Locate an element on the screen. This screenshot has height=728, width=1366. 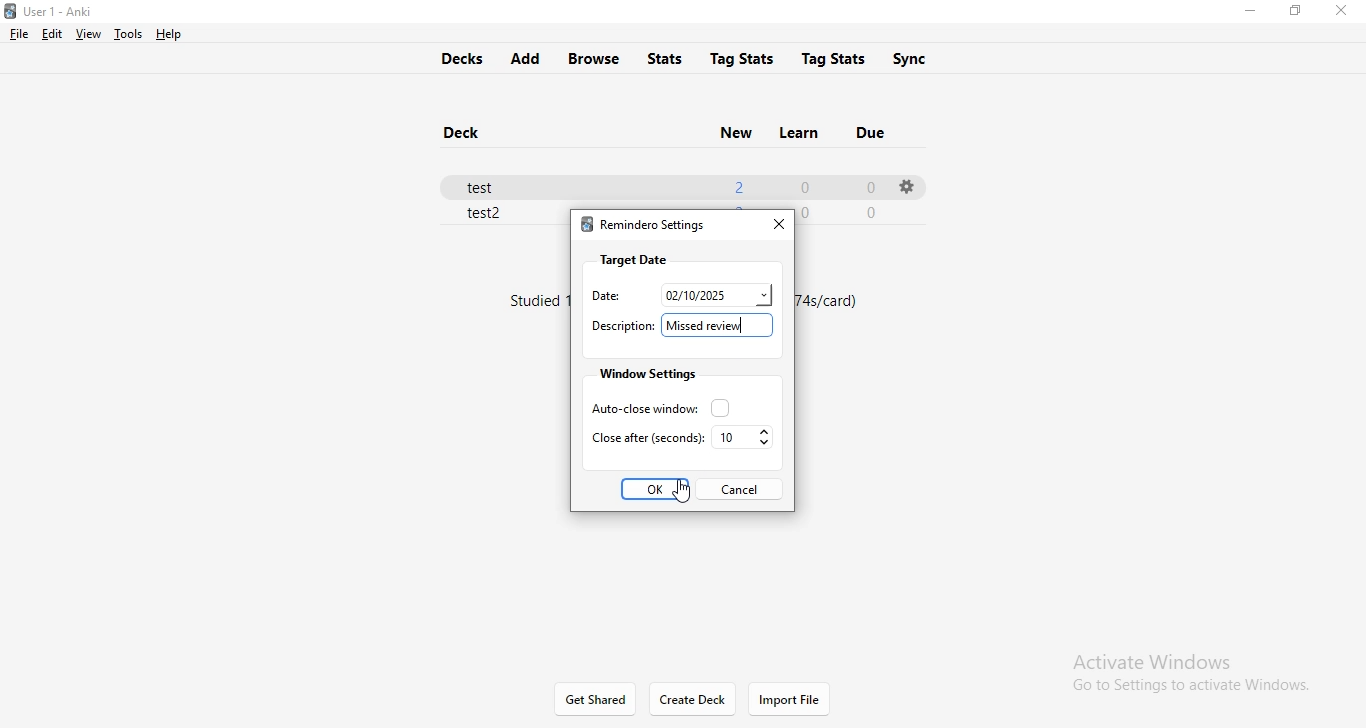
descriptiuon is located at coordinates (621, 326).